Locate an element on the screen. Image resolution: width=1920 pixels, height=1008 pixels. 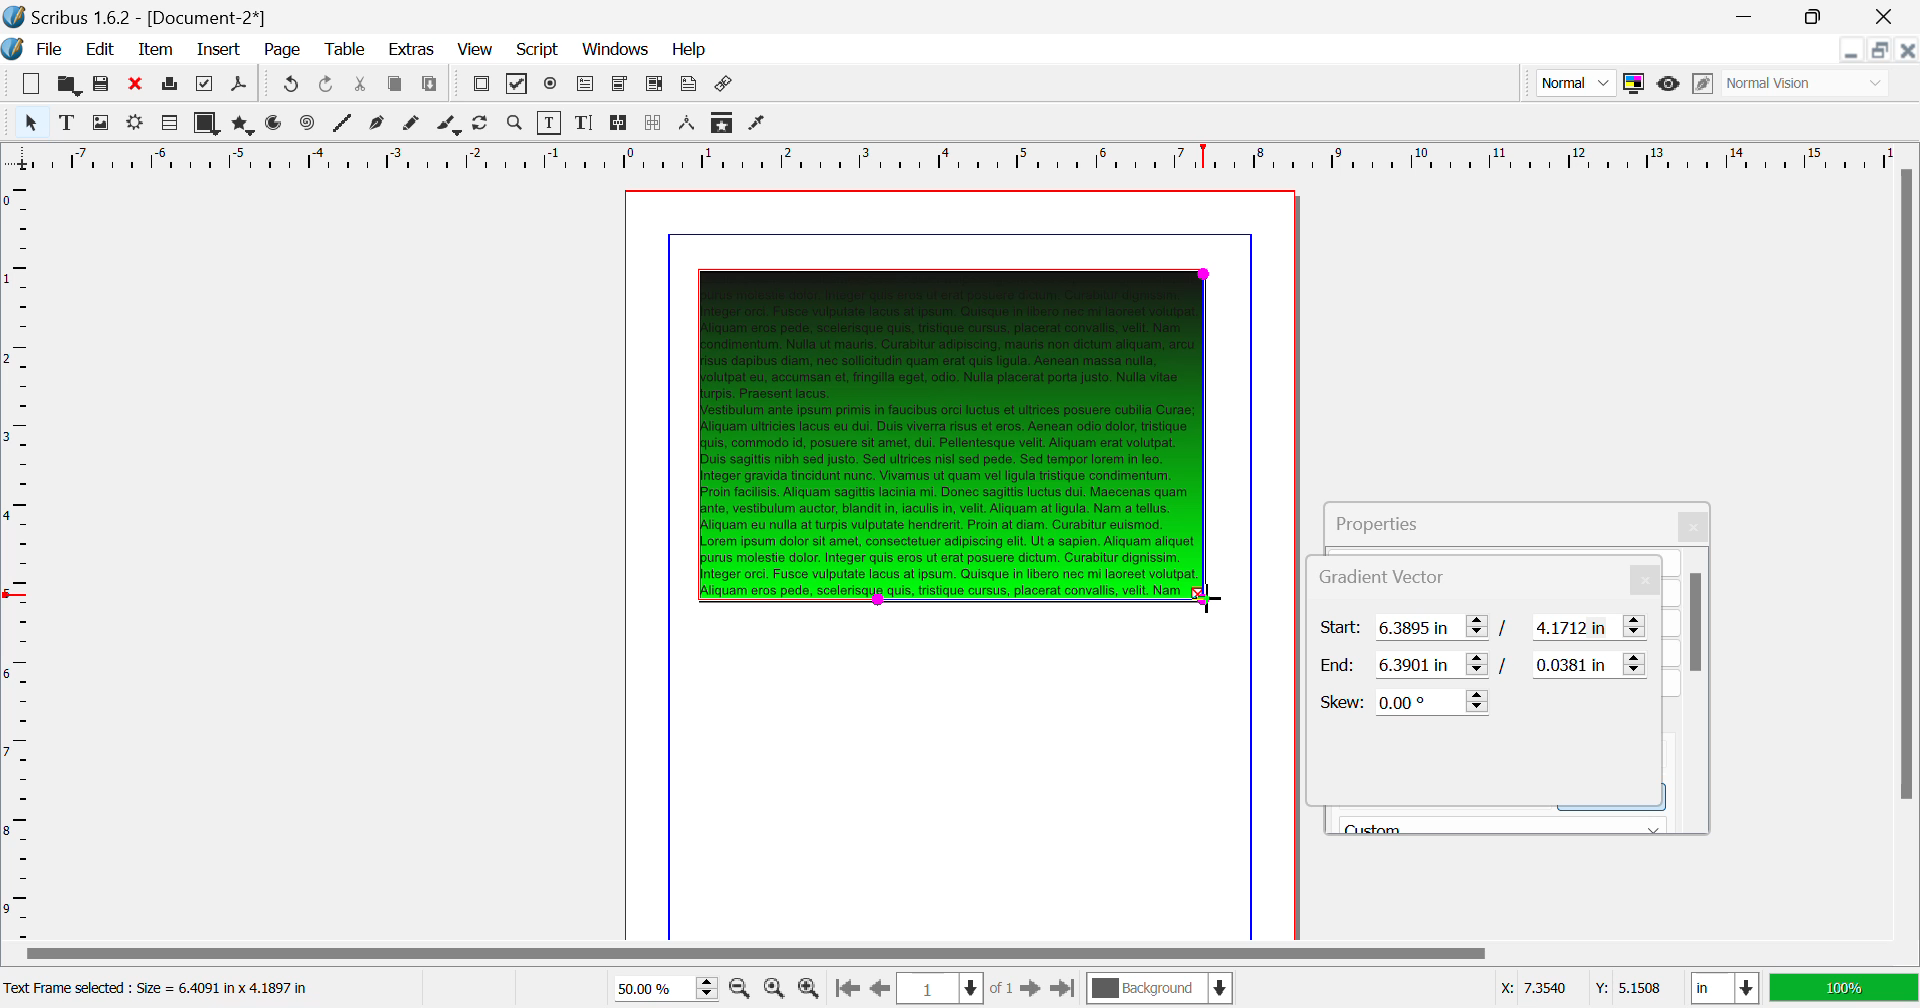
Pdf Combo Box is located at coordinates (619, 85).